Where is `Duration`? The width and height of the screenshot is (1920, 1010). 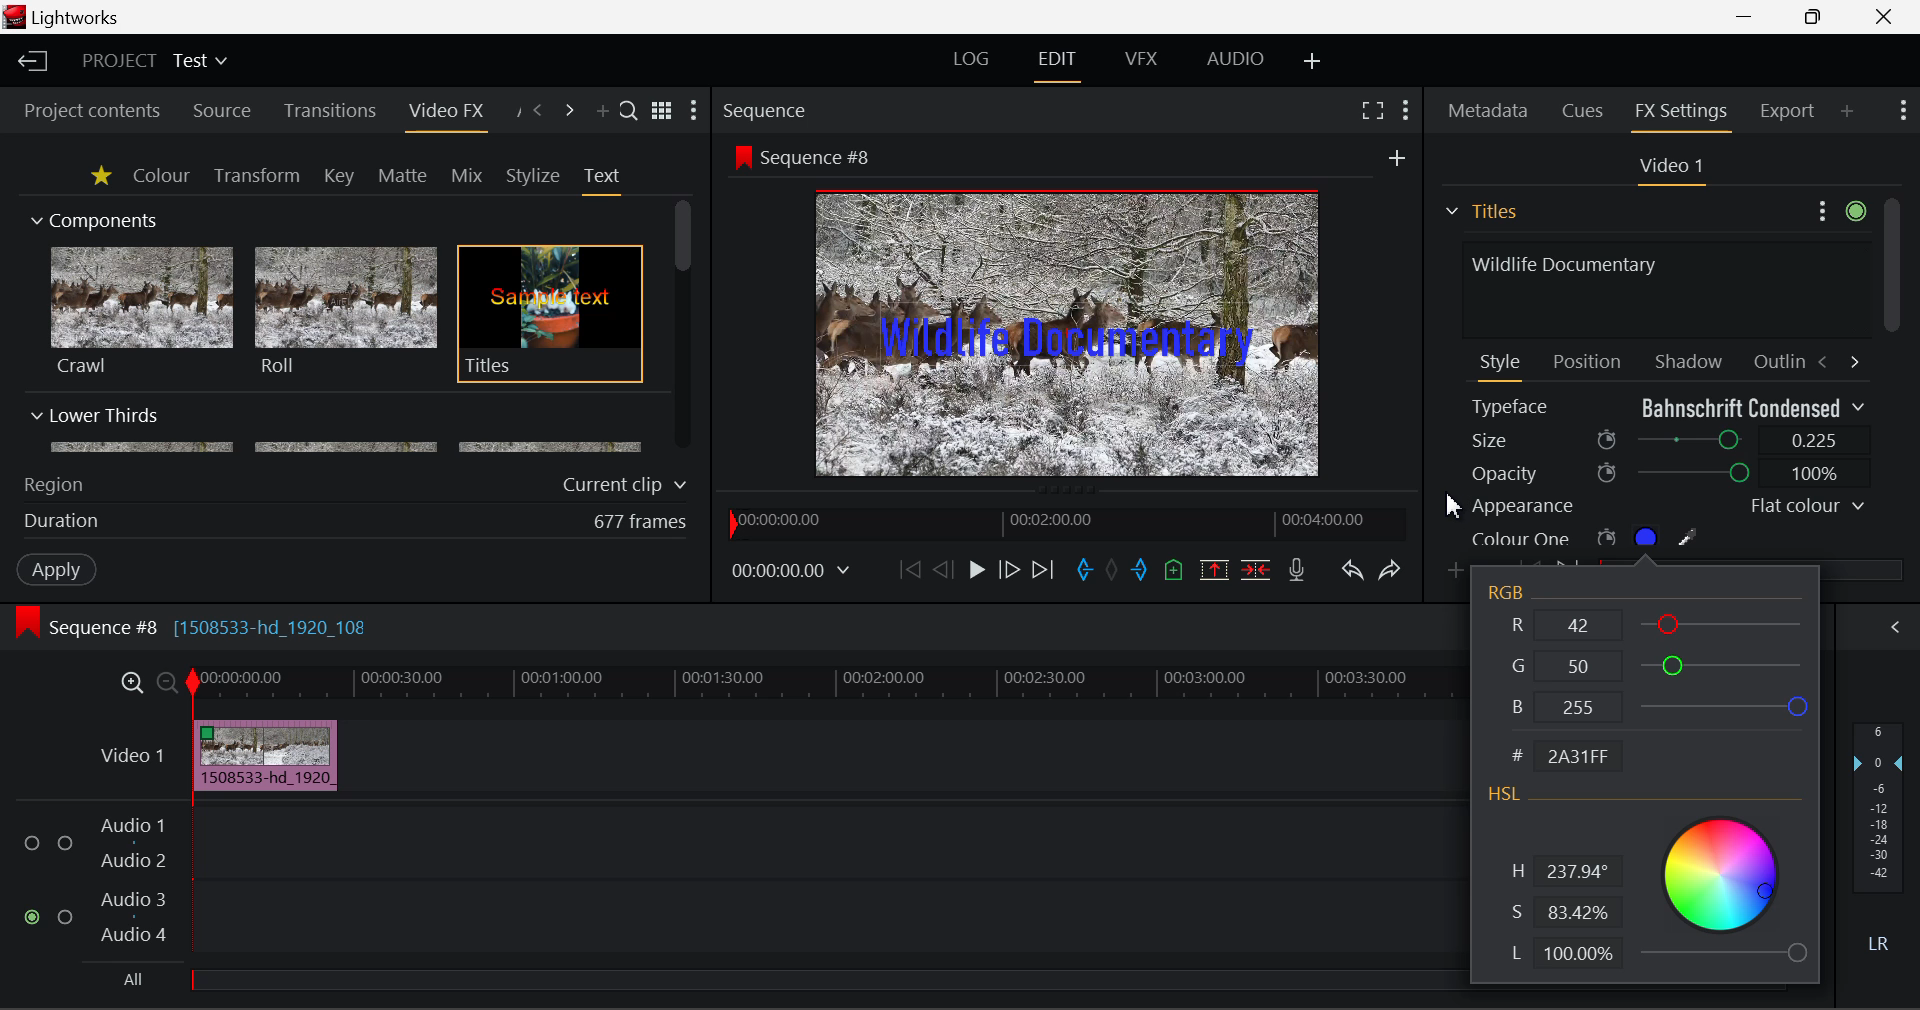 Duration is located at coordinates (64, 522).